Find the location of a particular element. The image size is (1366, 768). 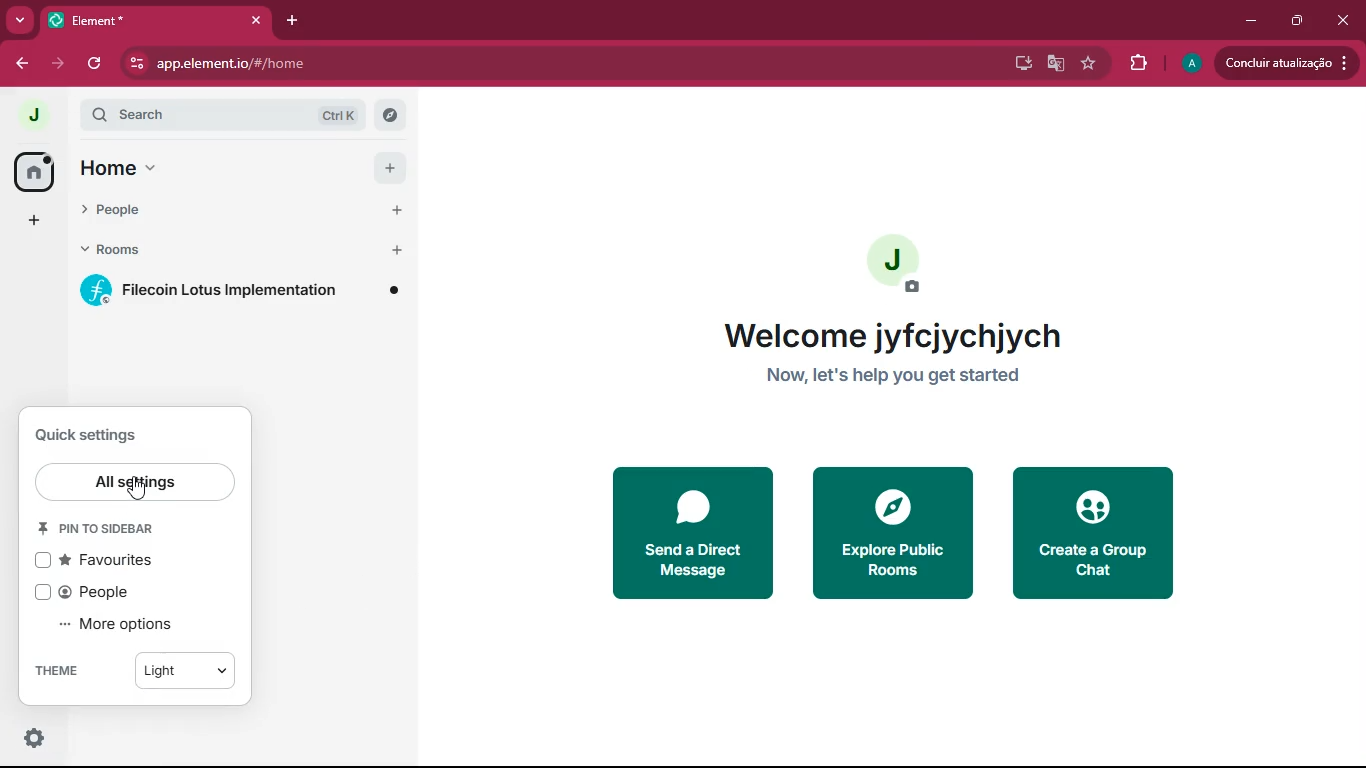

all settings is located at coordinates (136, 482).